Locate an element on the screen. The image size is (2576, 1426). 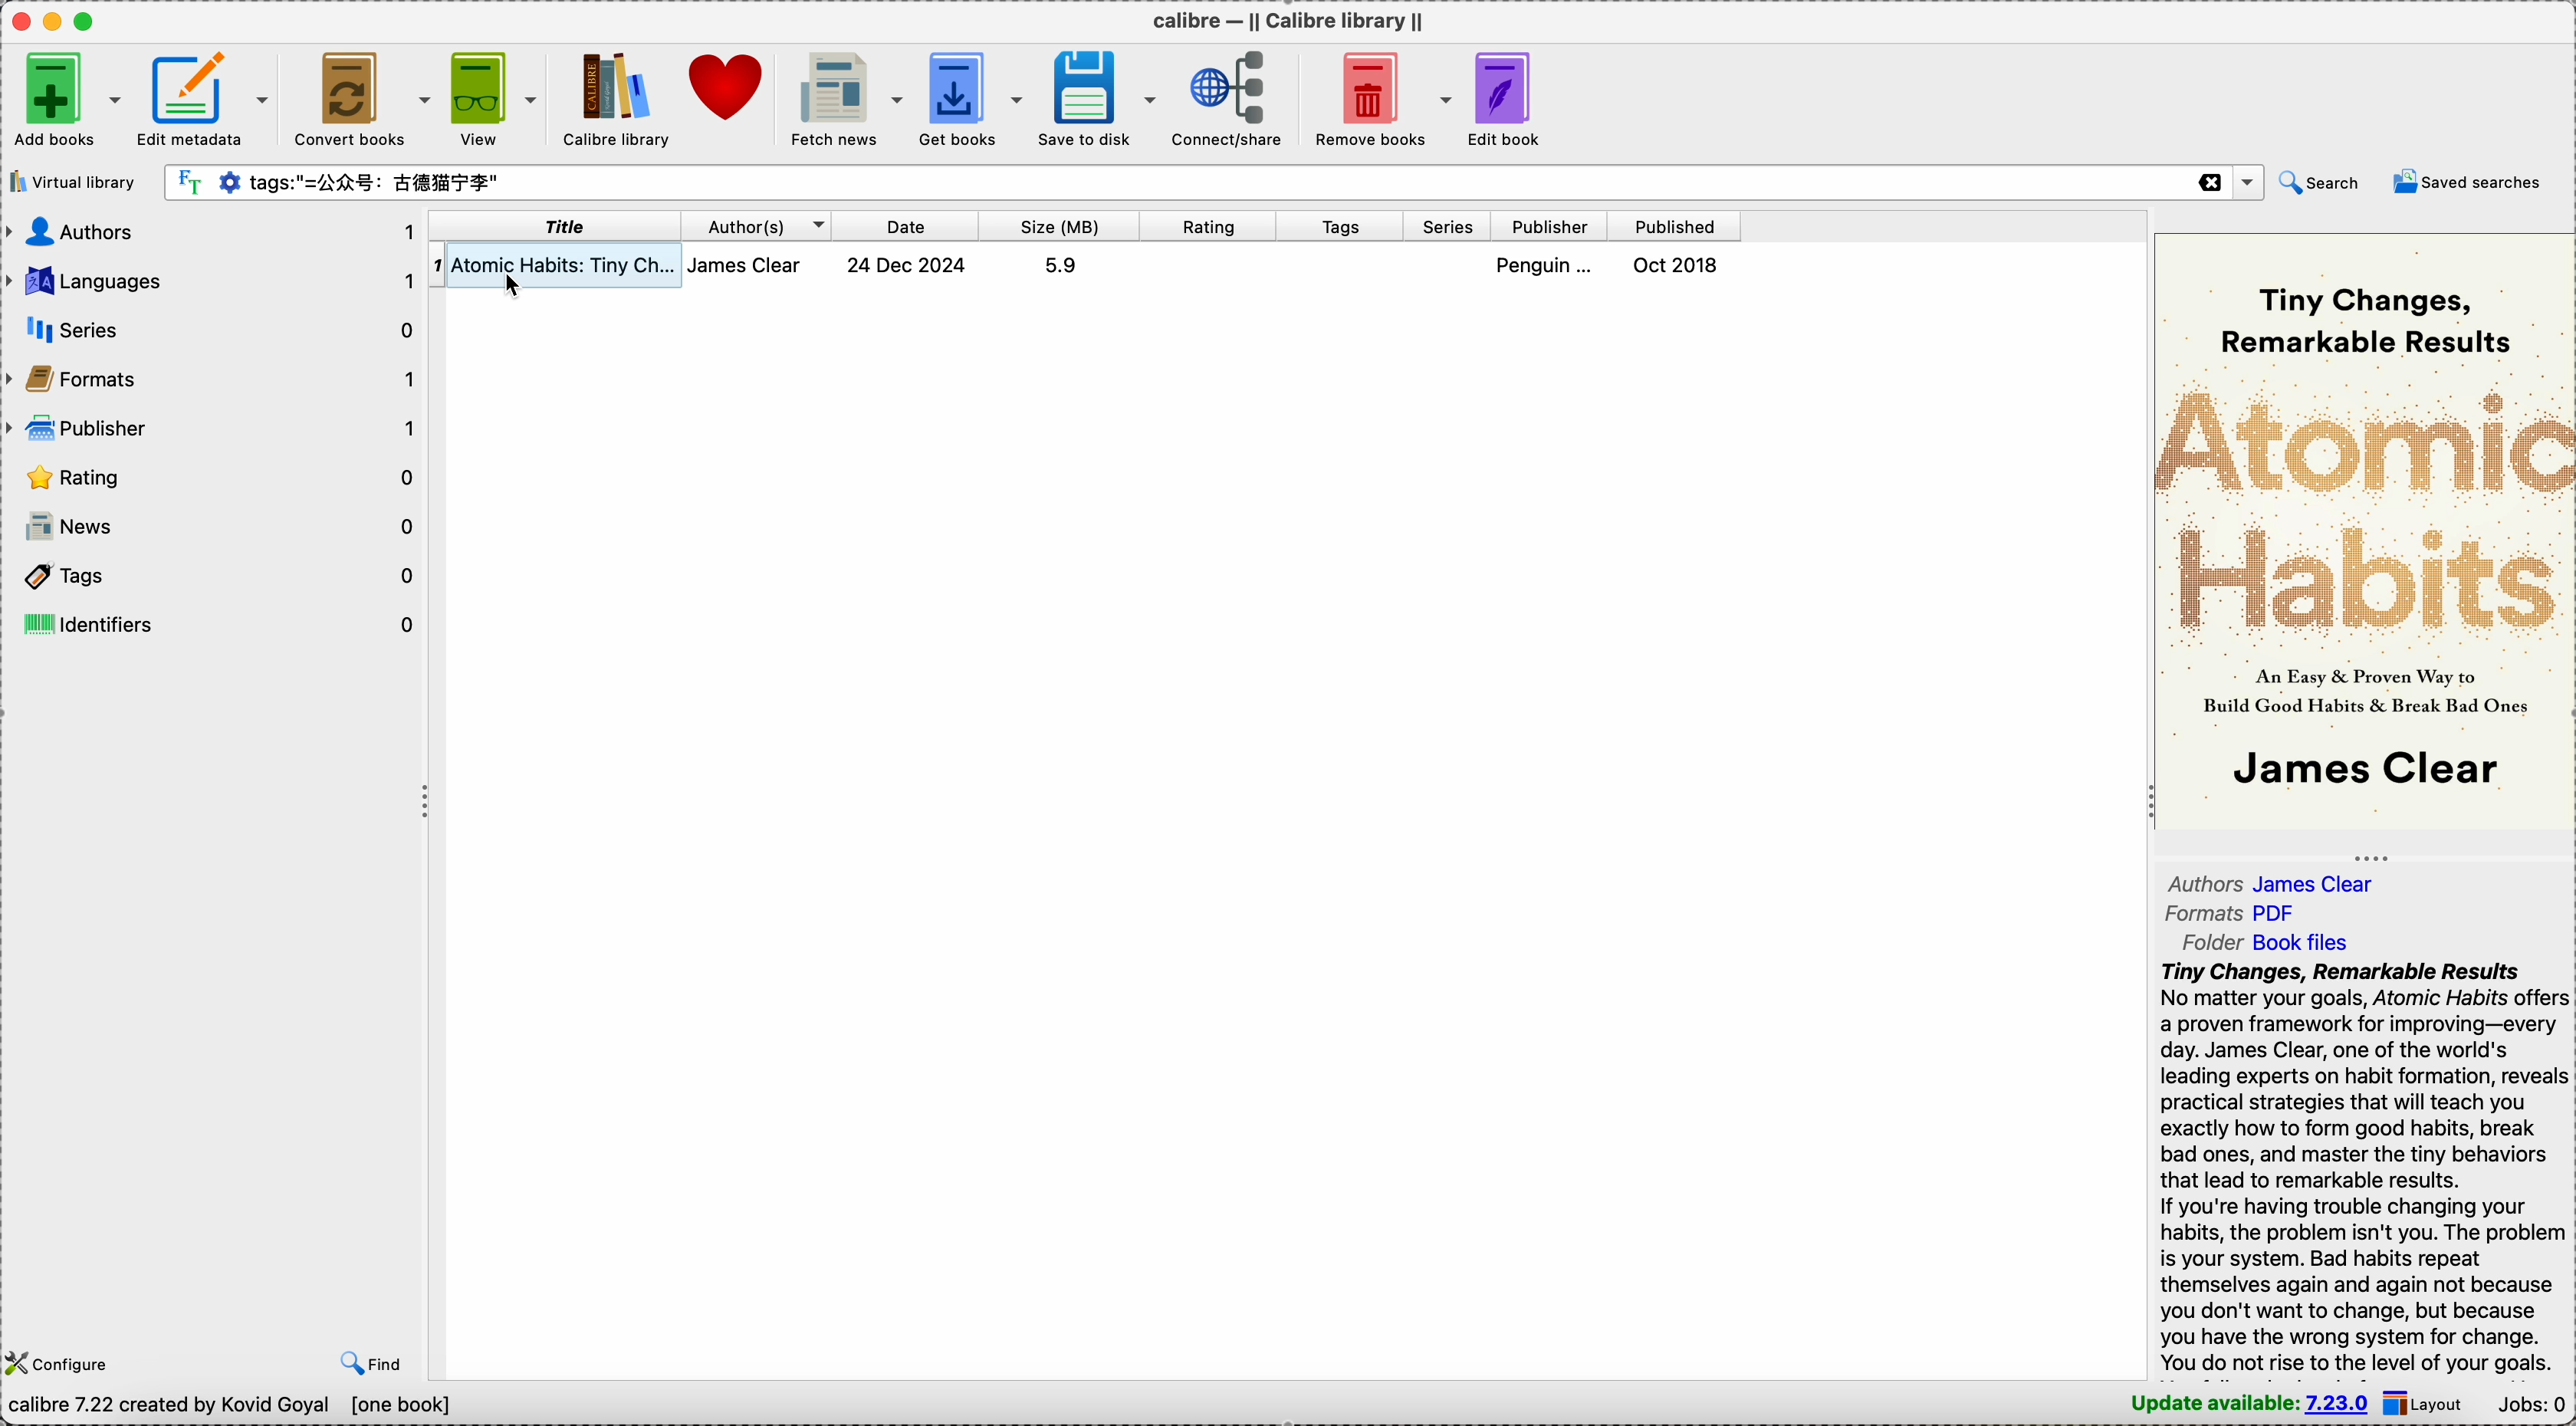
cursor is located at coordinates (506, 287).